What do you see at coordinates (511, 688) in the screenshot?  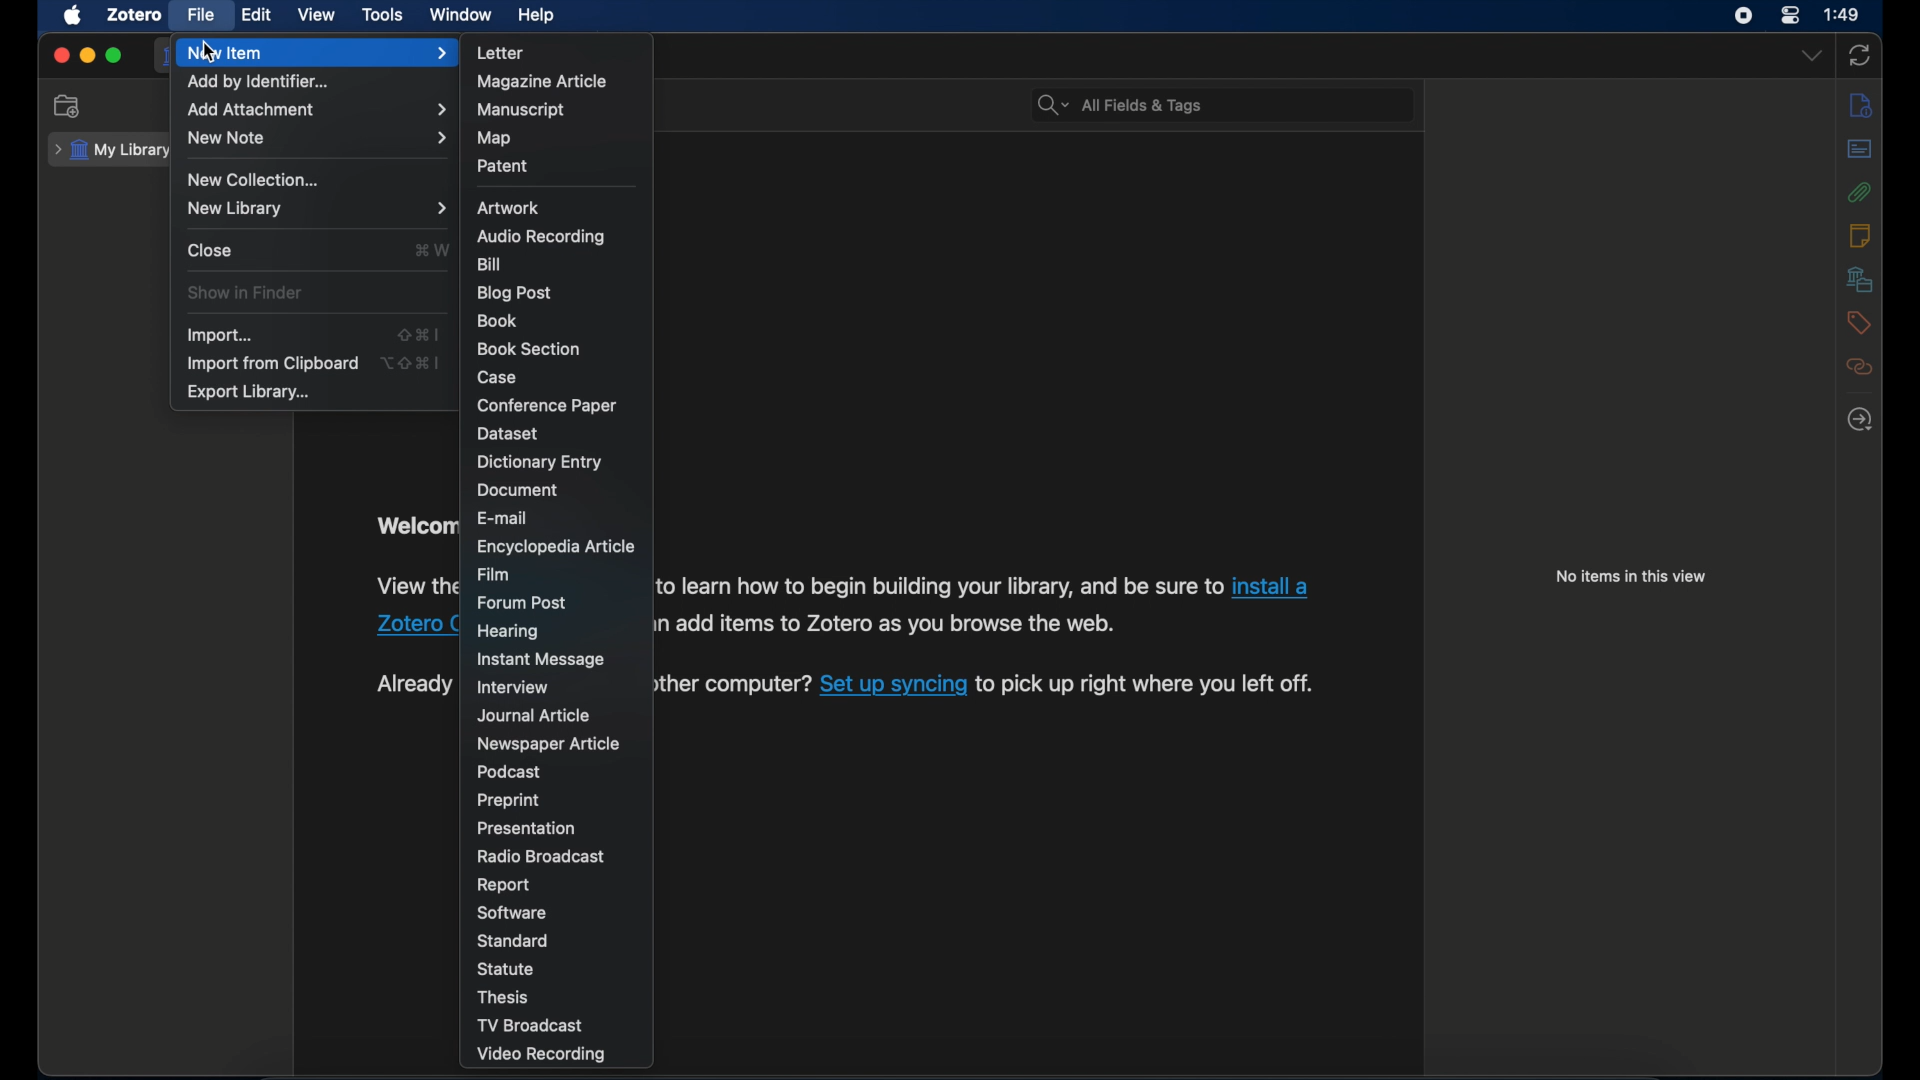 I see `interview` at bounding box center [511, 688].